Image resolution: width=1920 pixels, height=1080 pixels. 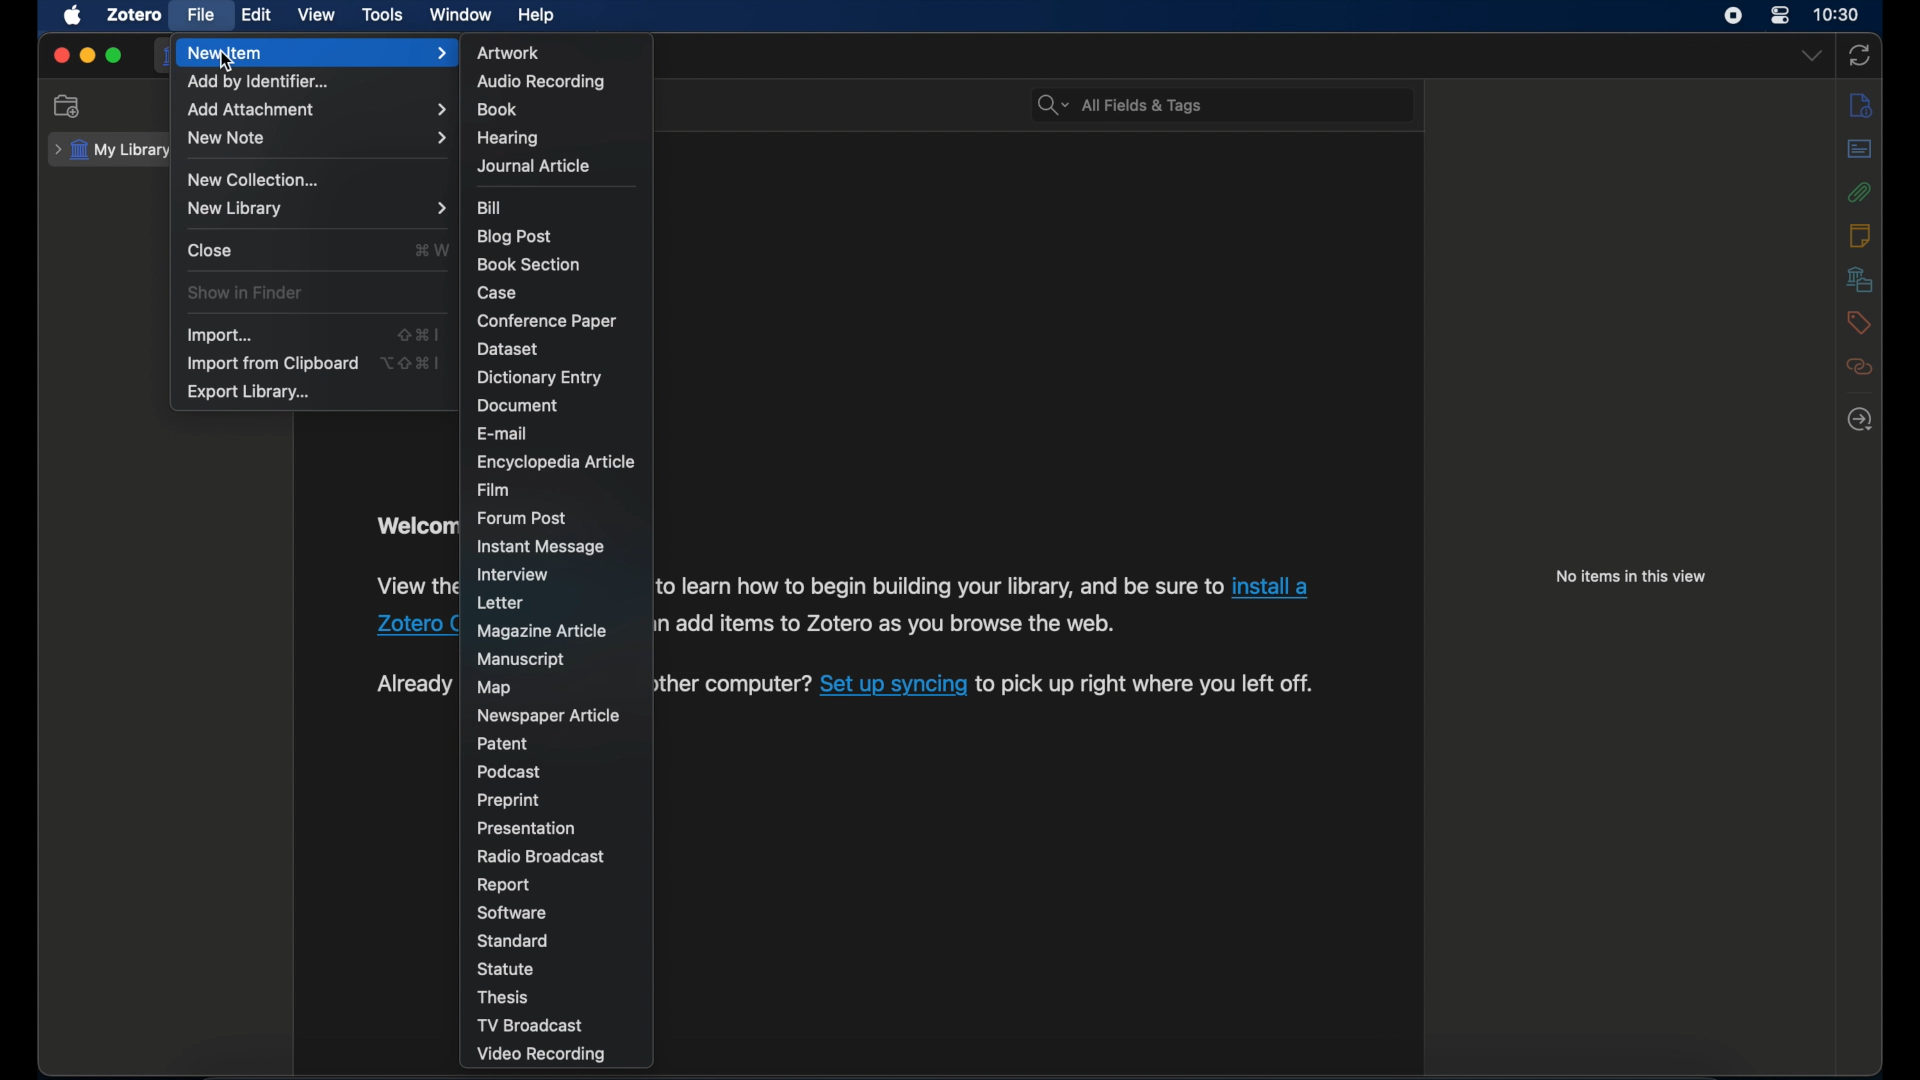 I want to click on zotero, so click(x=417, y=626).